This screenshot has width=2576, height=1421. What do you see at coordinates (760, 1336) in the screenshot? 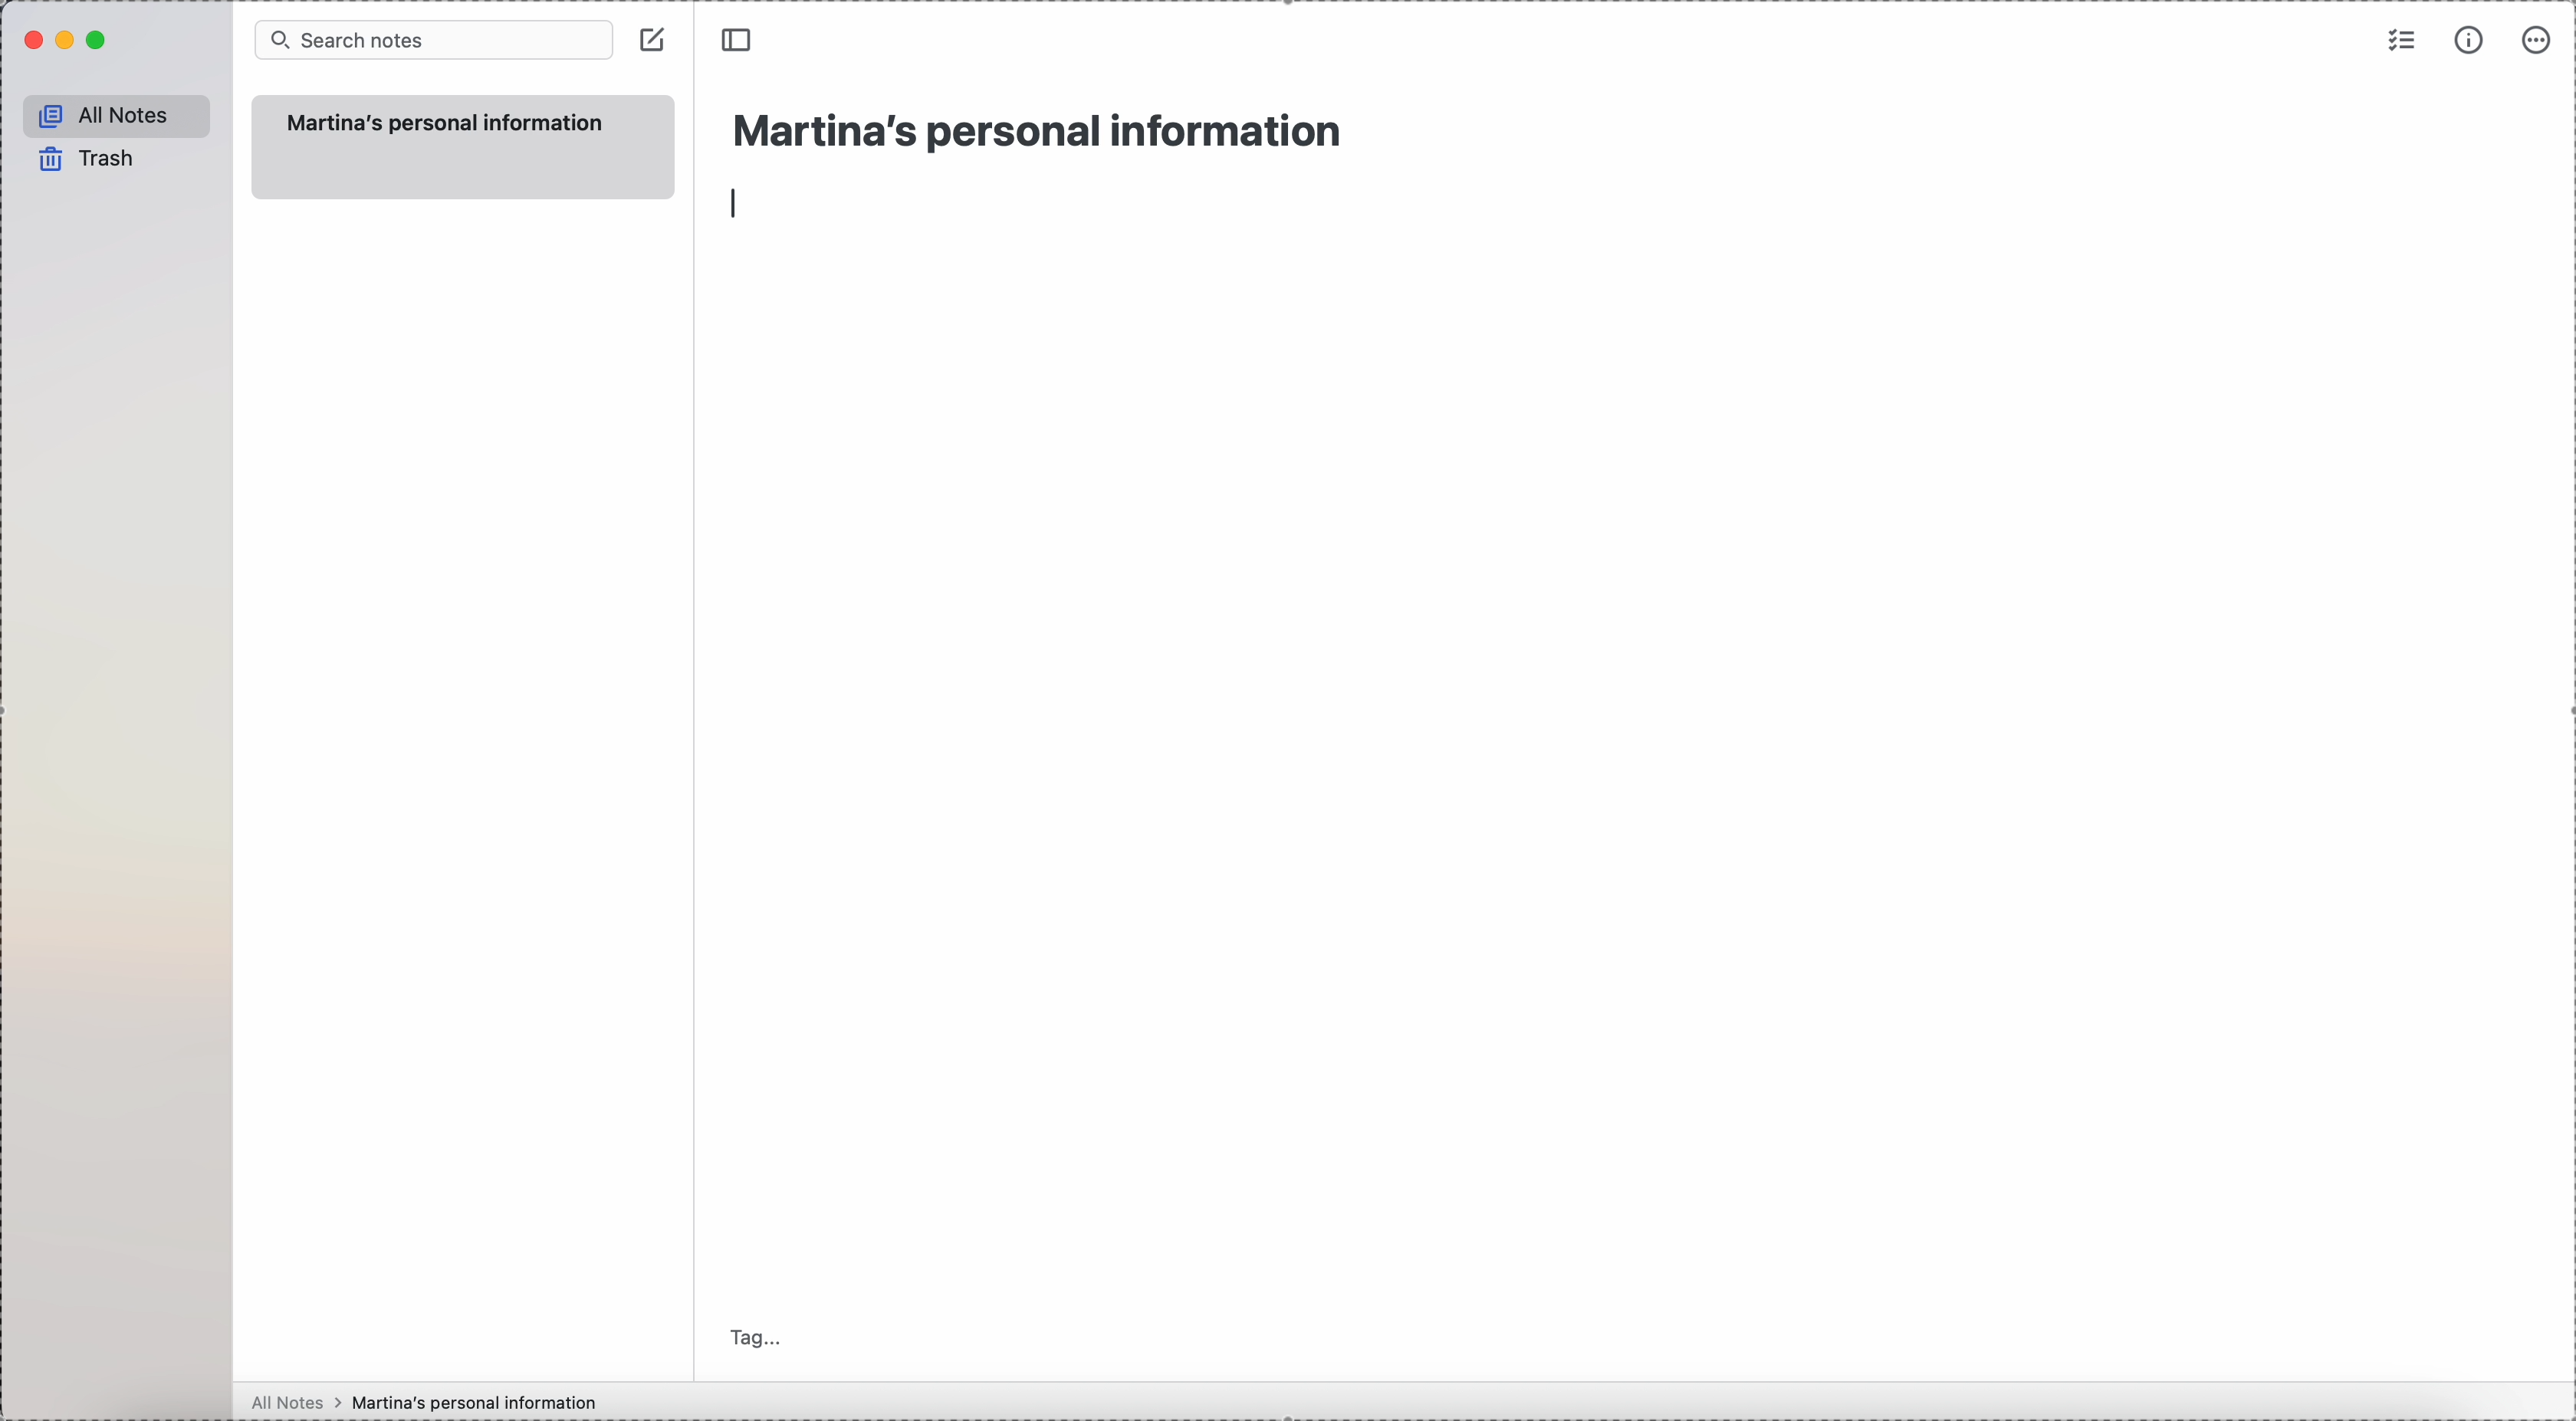
I see `tag` at bounding box center [760, 1336].